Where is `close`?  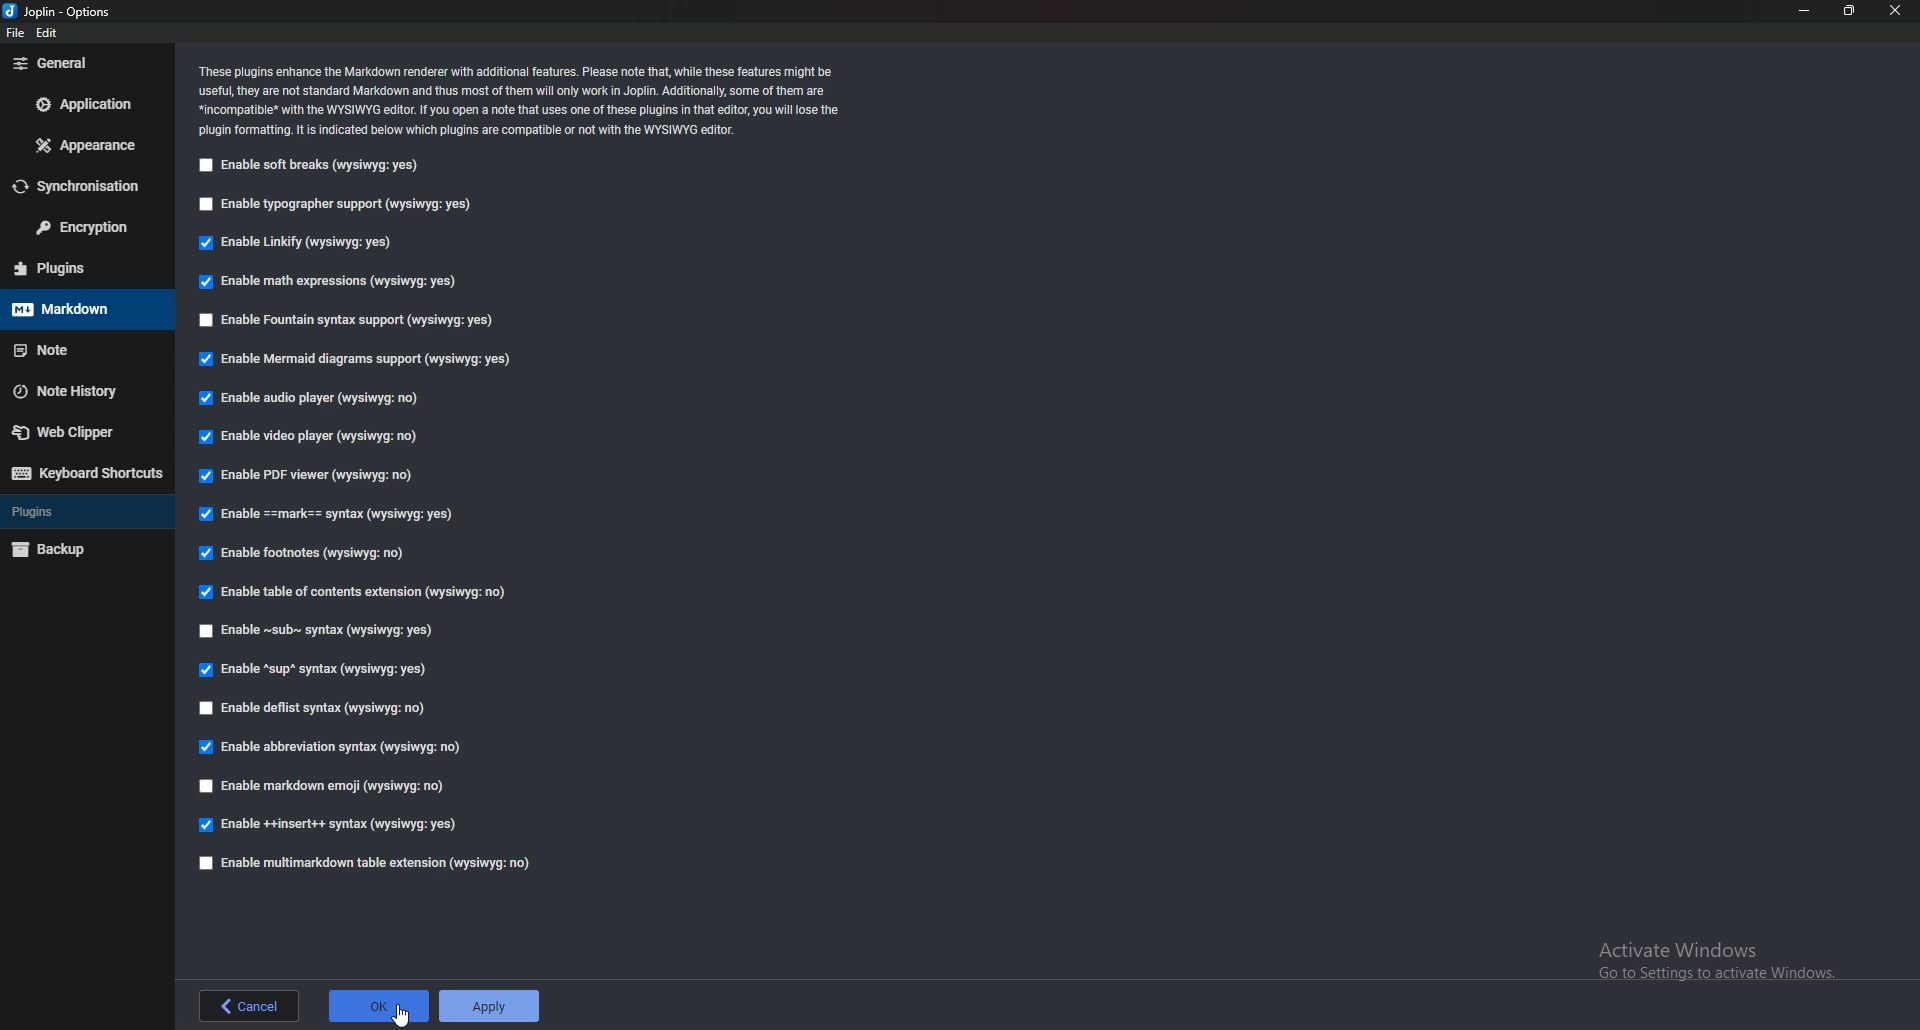 close is located at coordinates (1897, 10).